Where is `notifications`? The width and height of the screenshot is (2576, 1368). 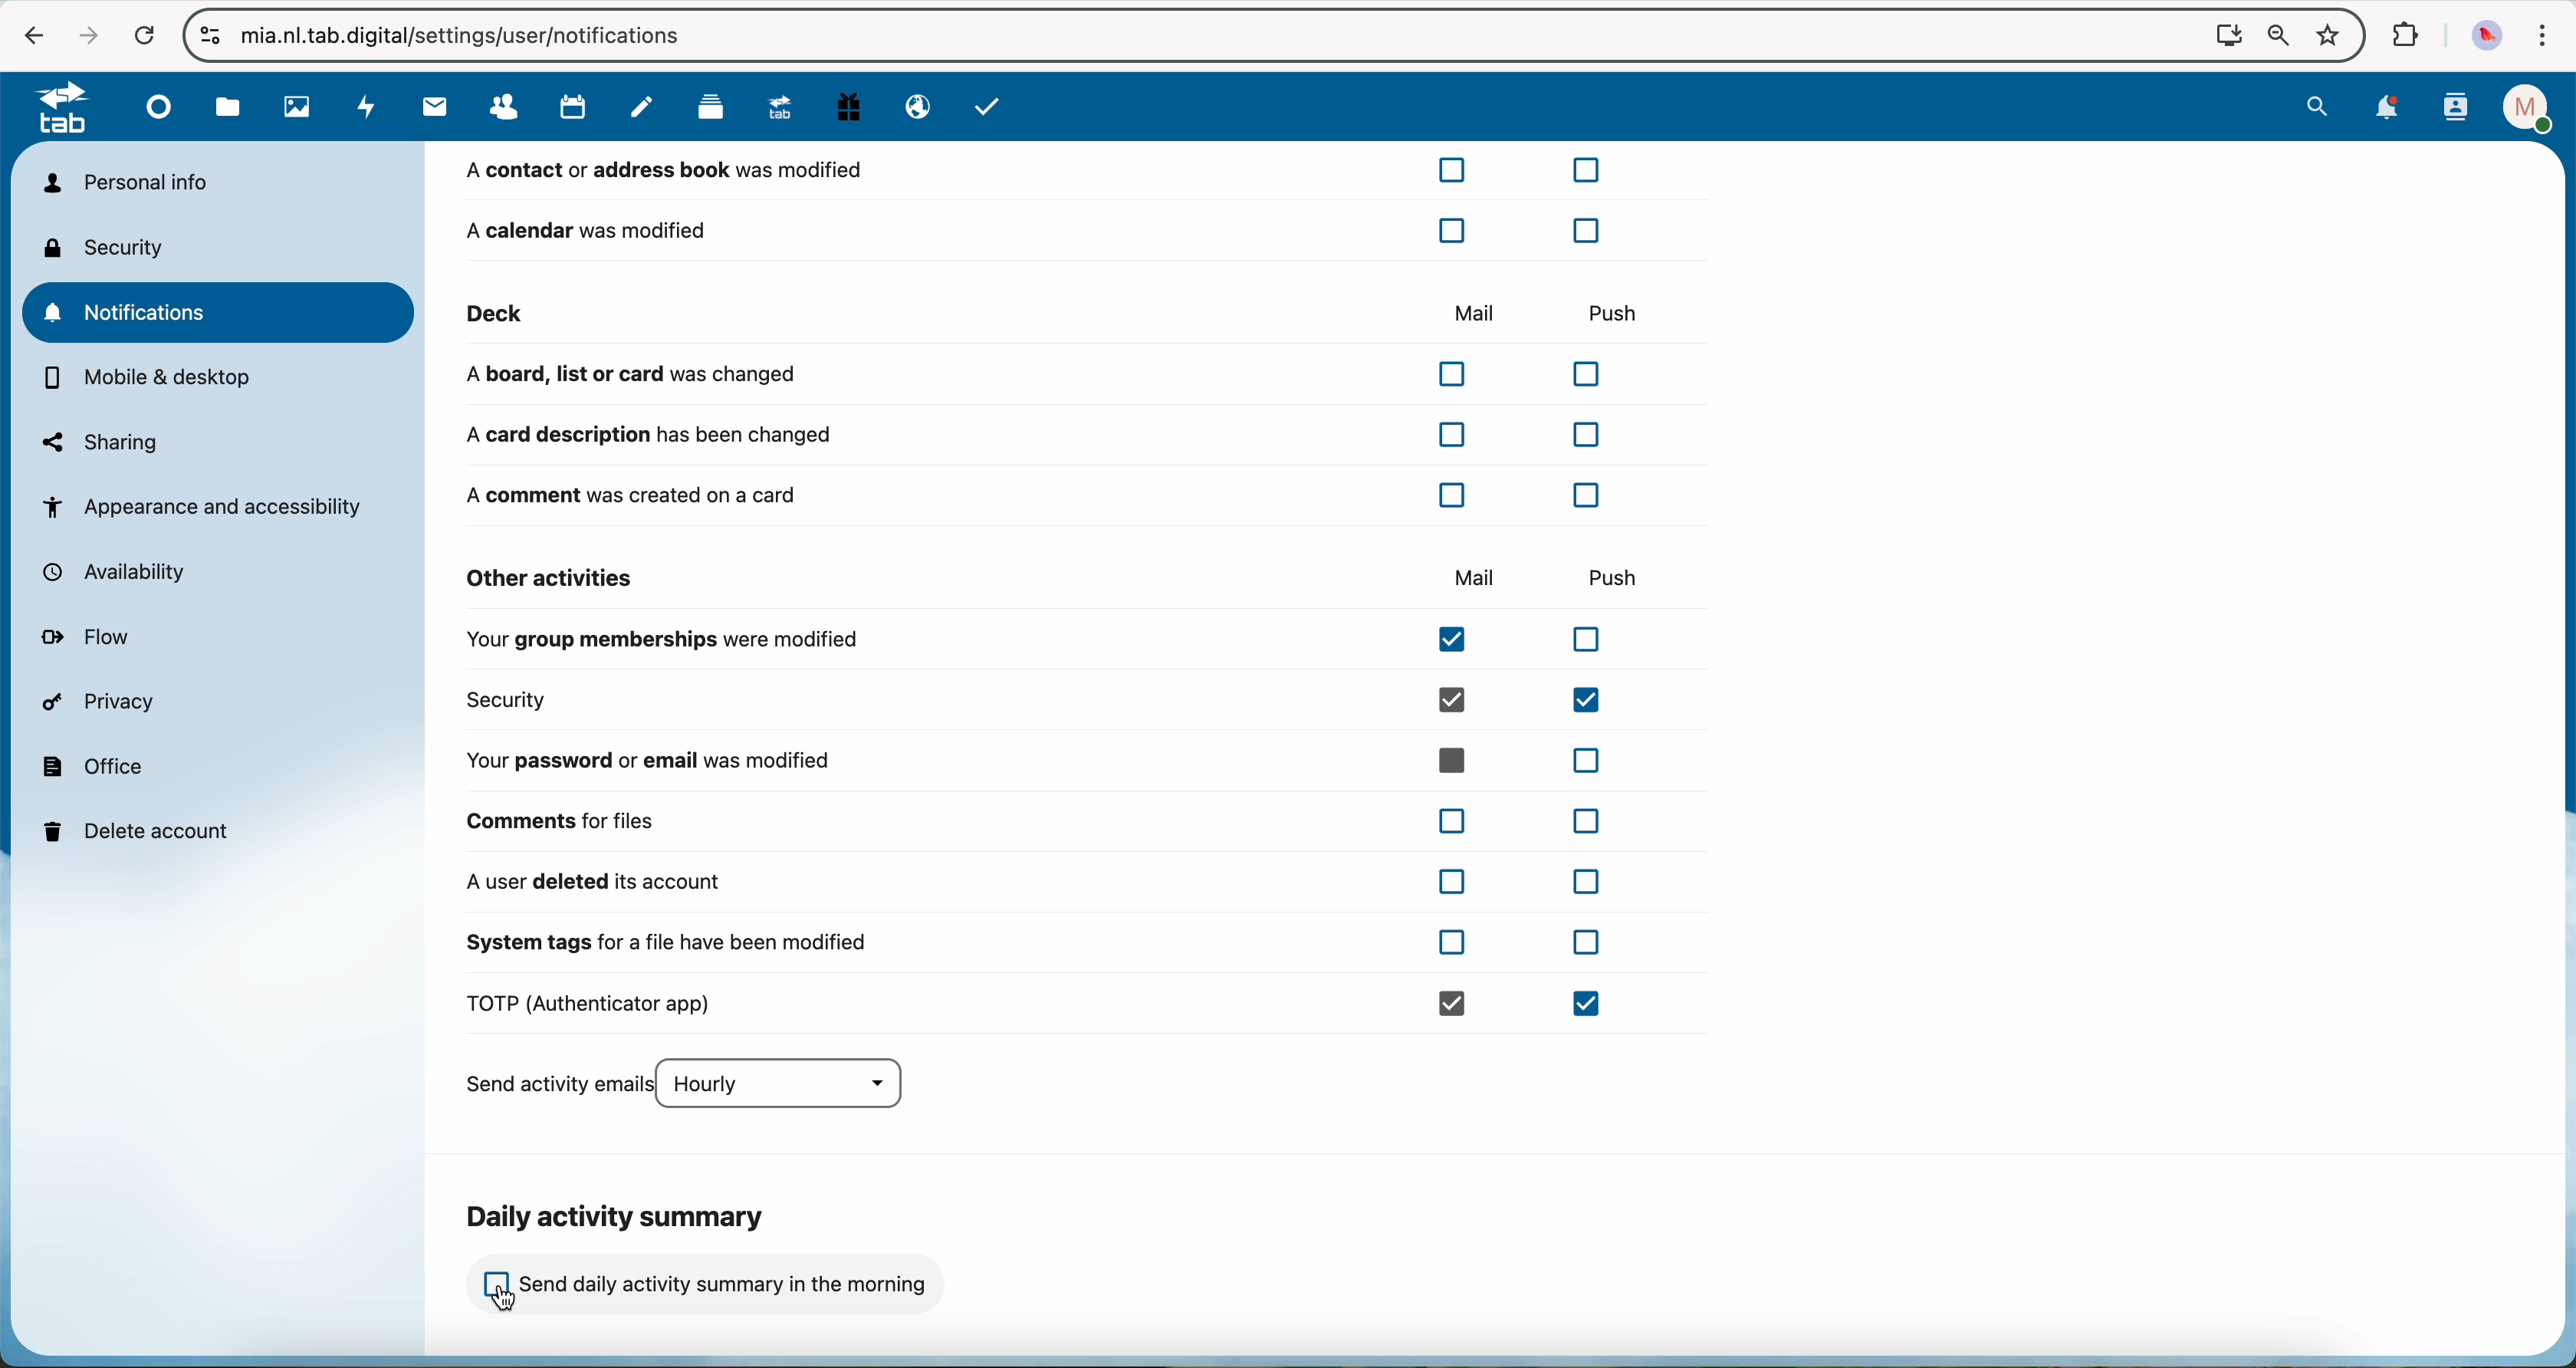
notifications is located at coordinates (2389, 108).